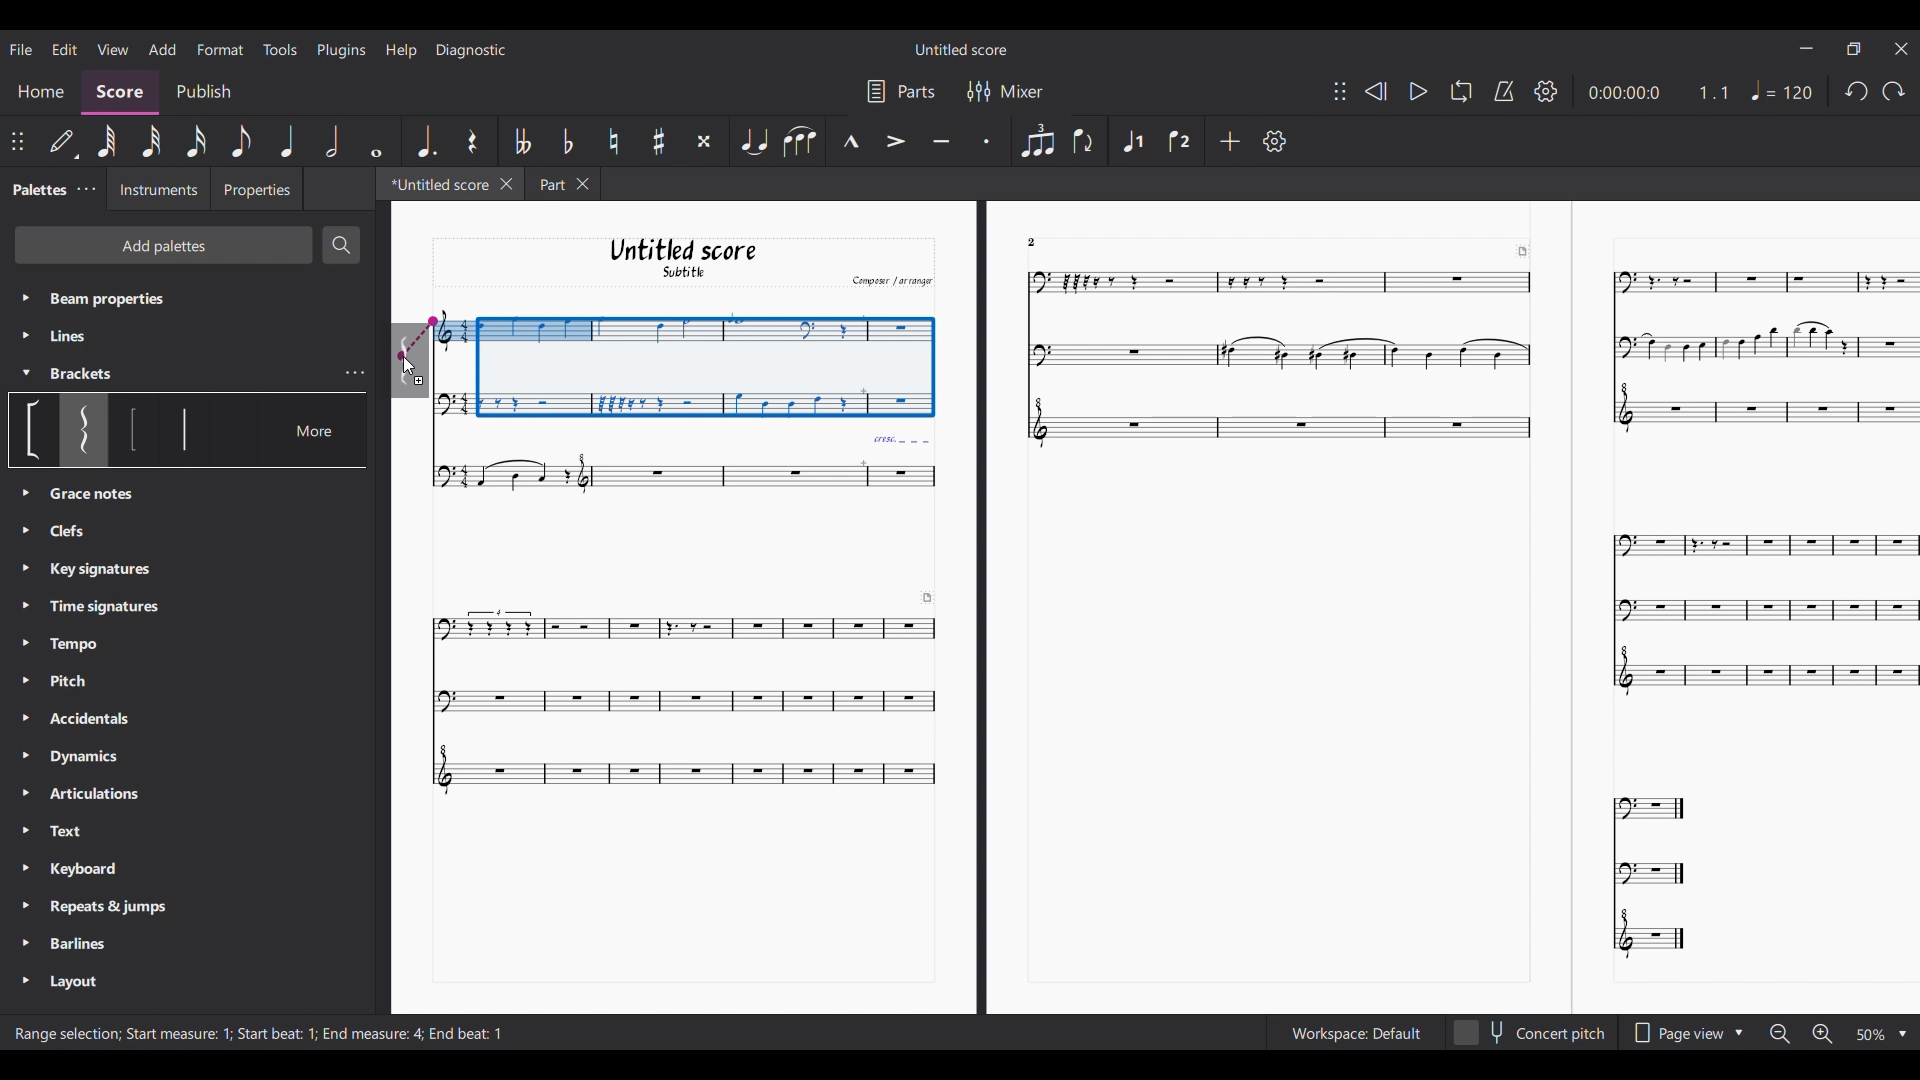 The width and height of the screenshot is (1920, 1080). What do you see at coordinates (1375, 91) in the screenshot?
I see `Rewind` at bounding box center [1375, 91].